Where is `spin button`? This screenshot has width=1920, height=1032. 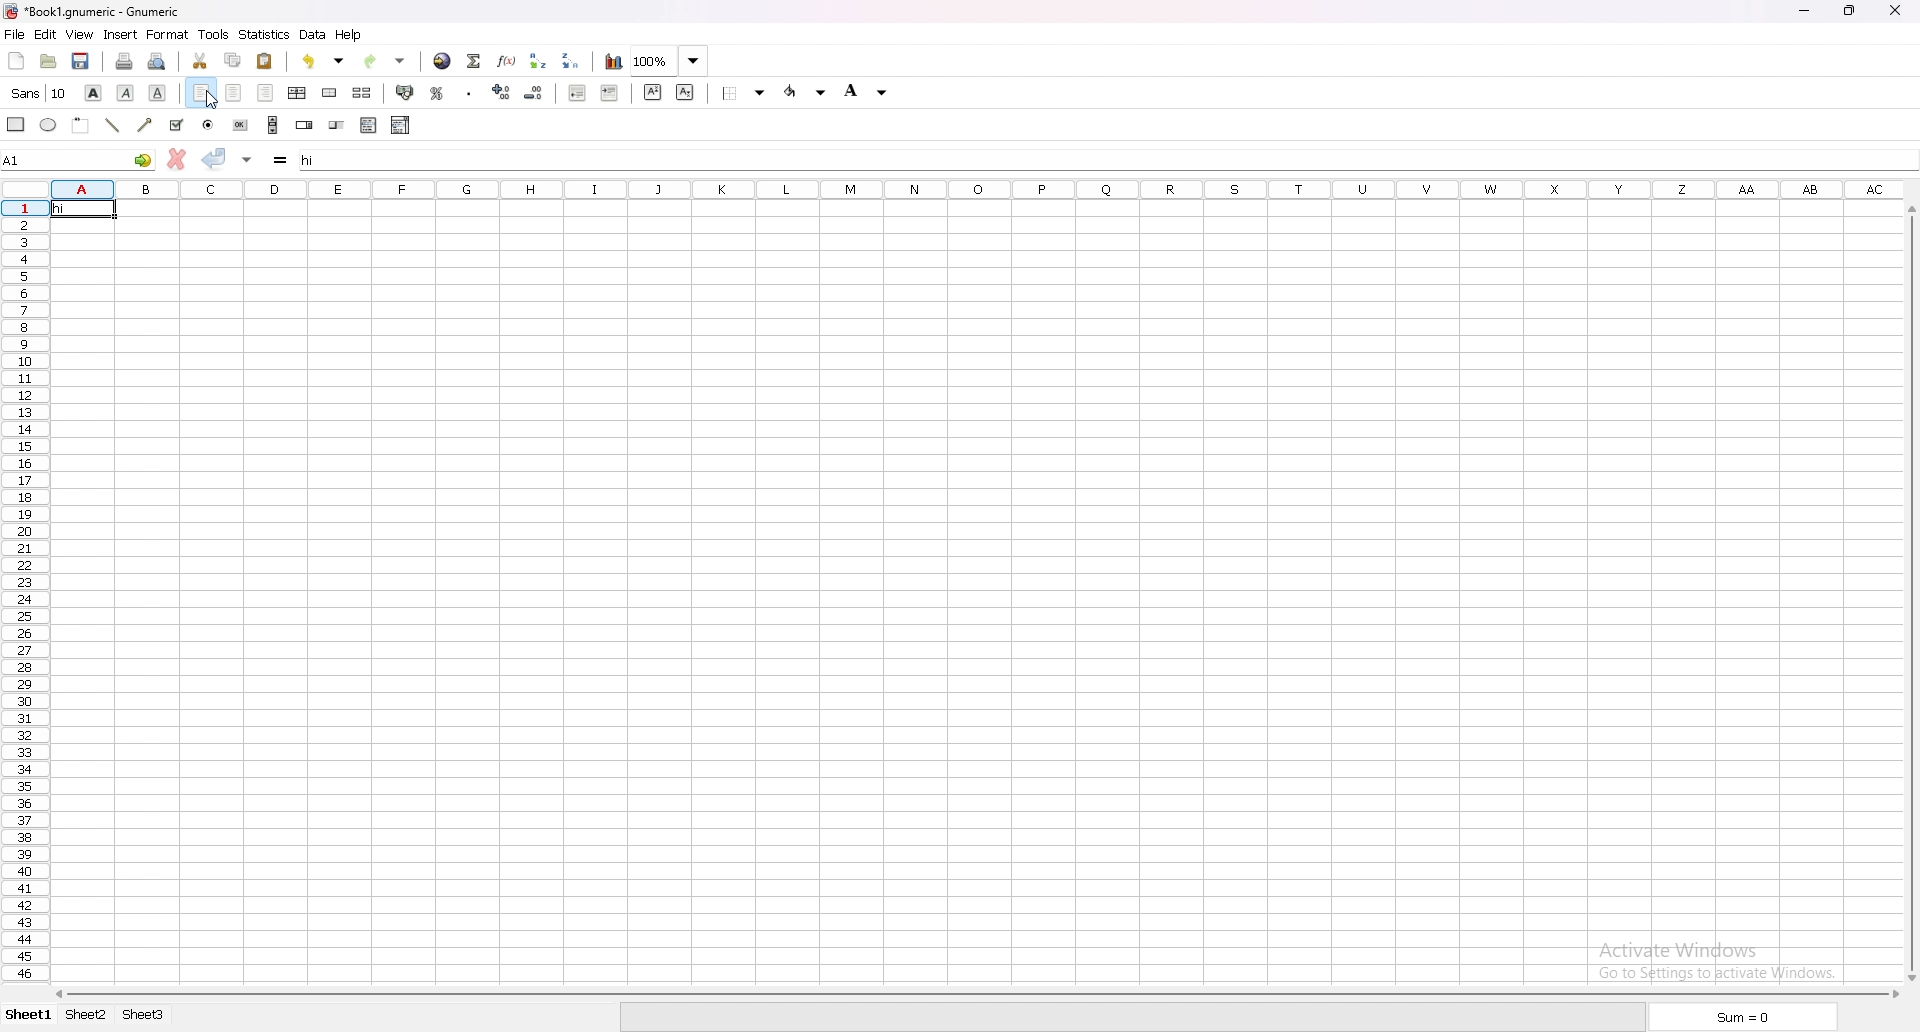
spin button is located at coordinates (305, 125).